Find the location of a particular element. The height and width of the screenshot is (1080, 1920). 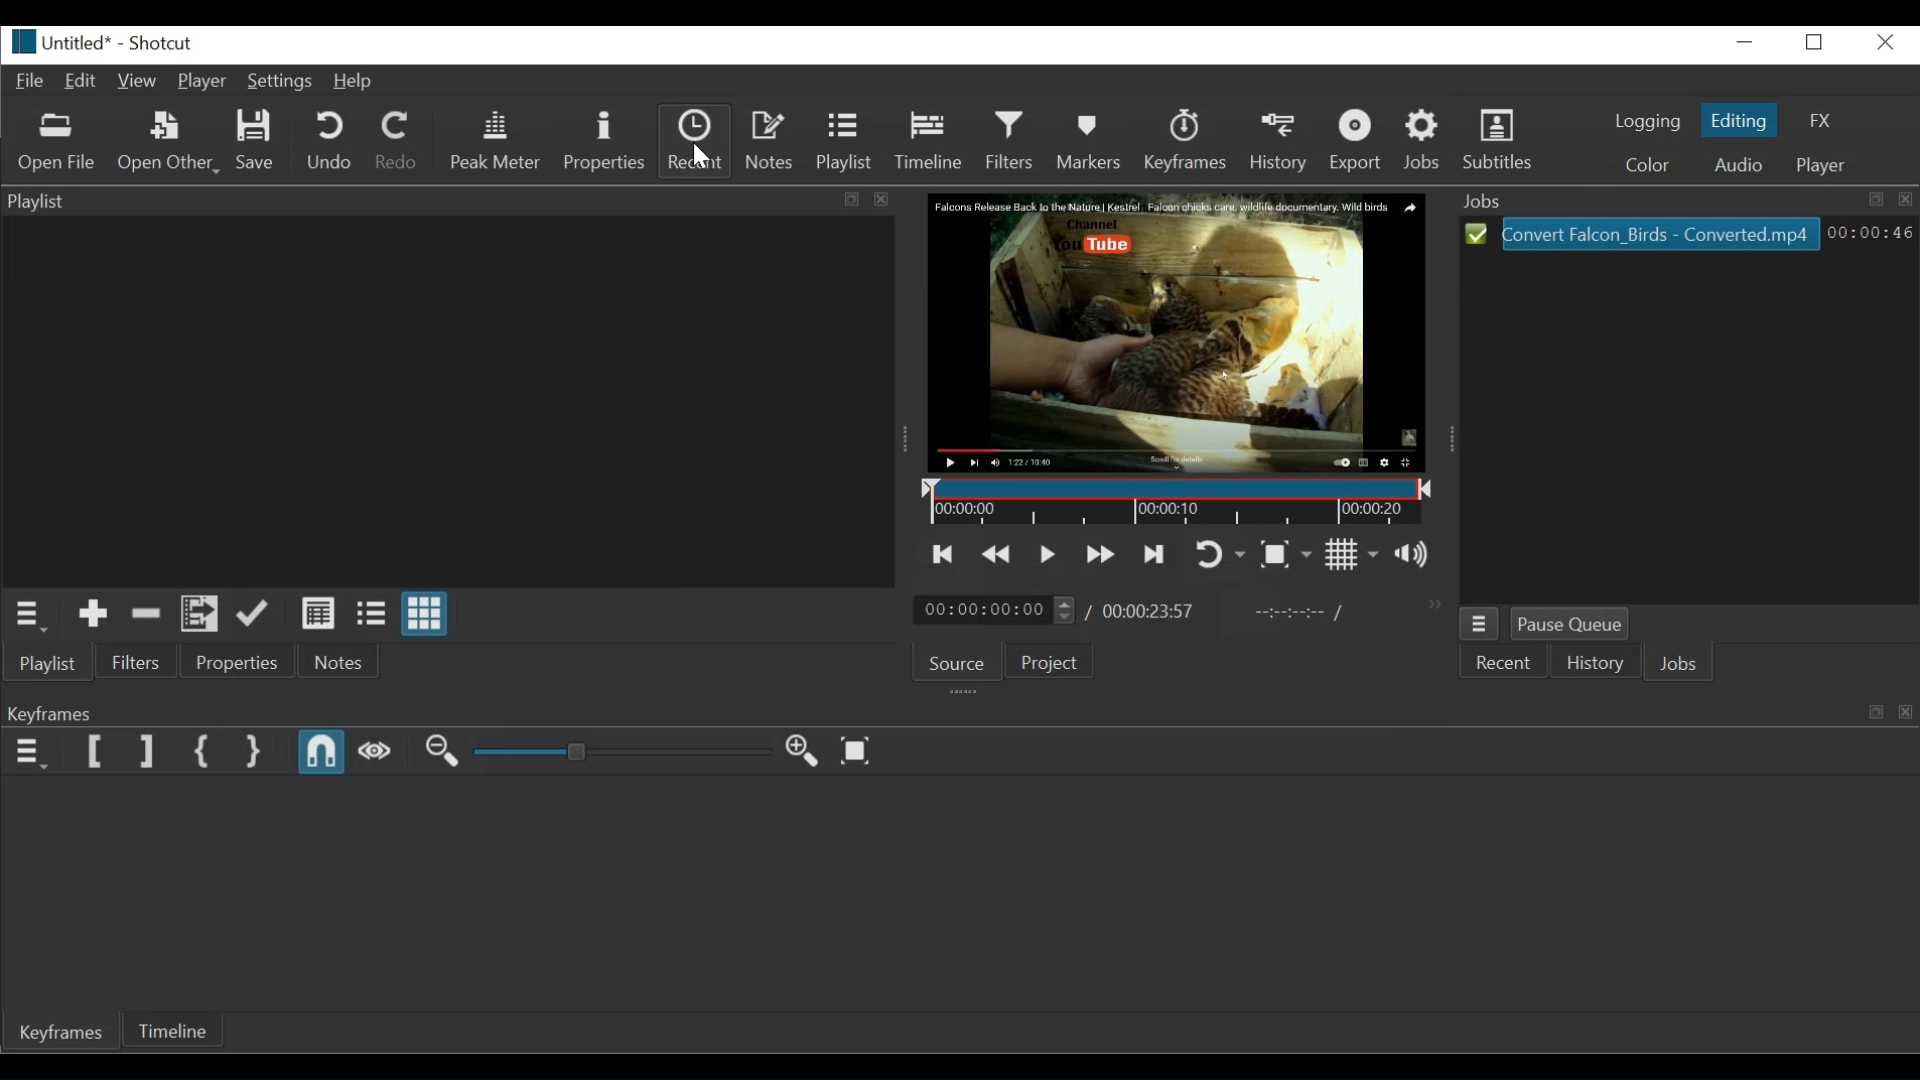

/00:00:23:57(Total Duration) is located at coordinates (1142, 611).